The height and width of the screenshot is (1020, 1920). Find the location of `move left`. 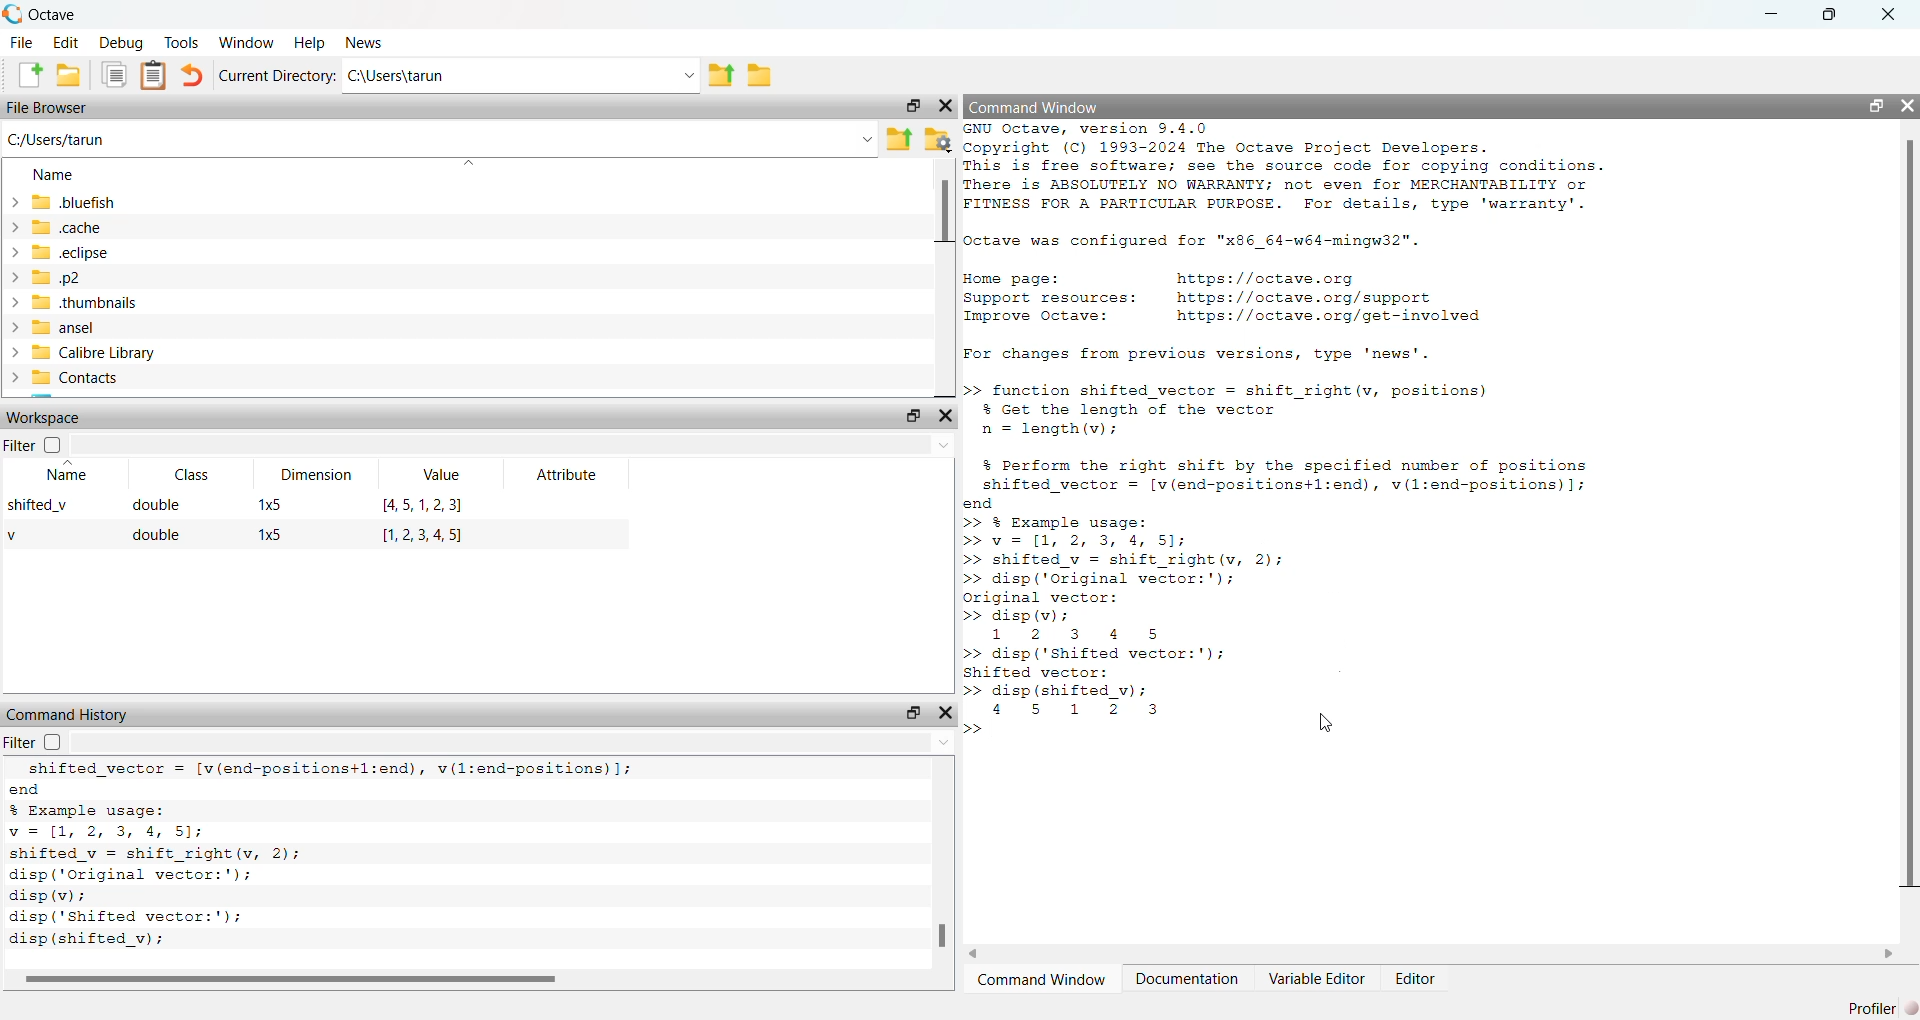

move left is located at coordinates (984, 952).